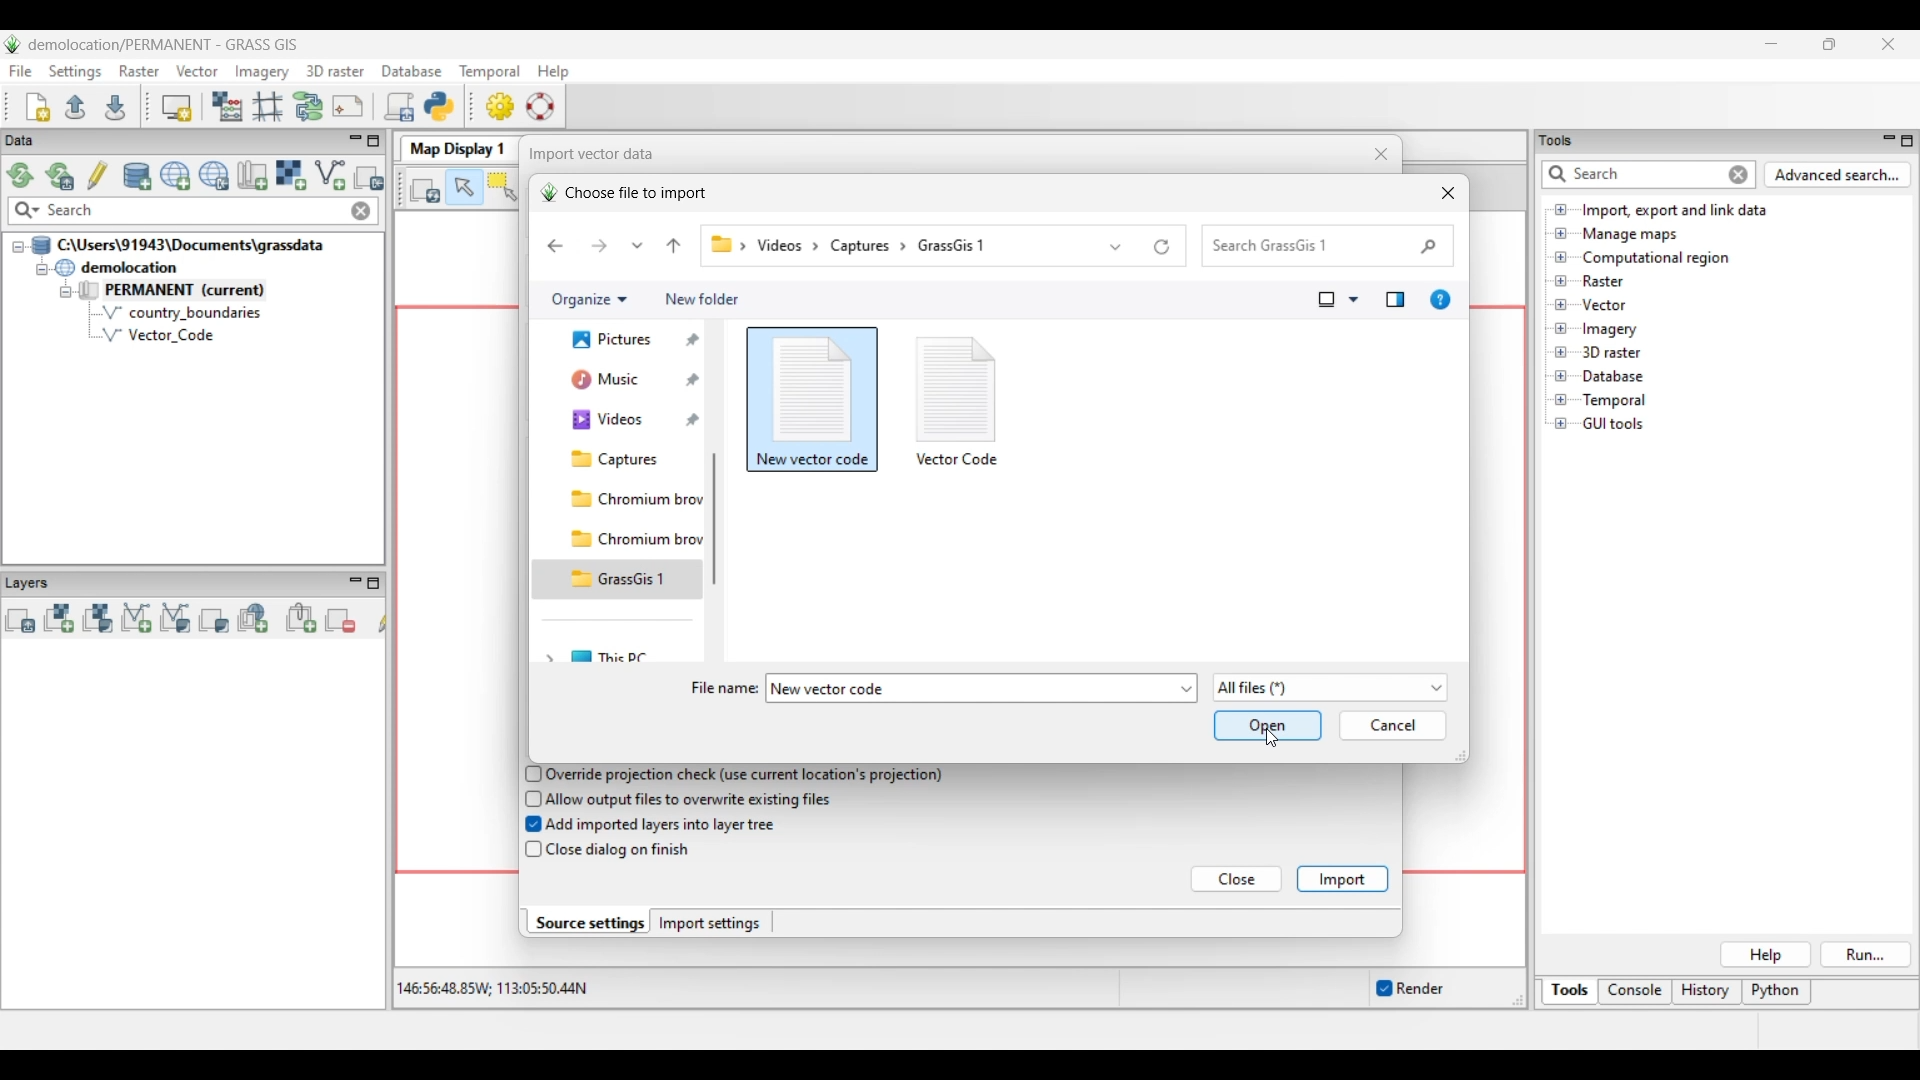 The image size is (1920, 1080). What do you see at coordinates (1778, 993) in the screenshot?
I see `Python` at bounding box center [1778, 993].